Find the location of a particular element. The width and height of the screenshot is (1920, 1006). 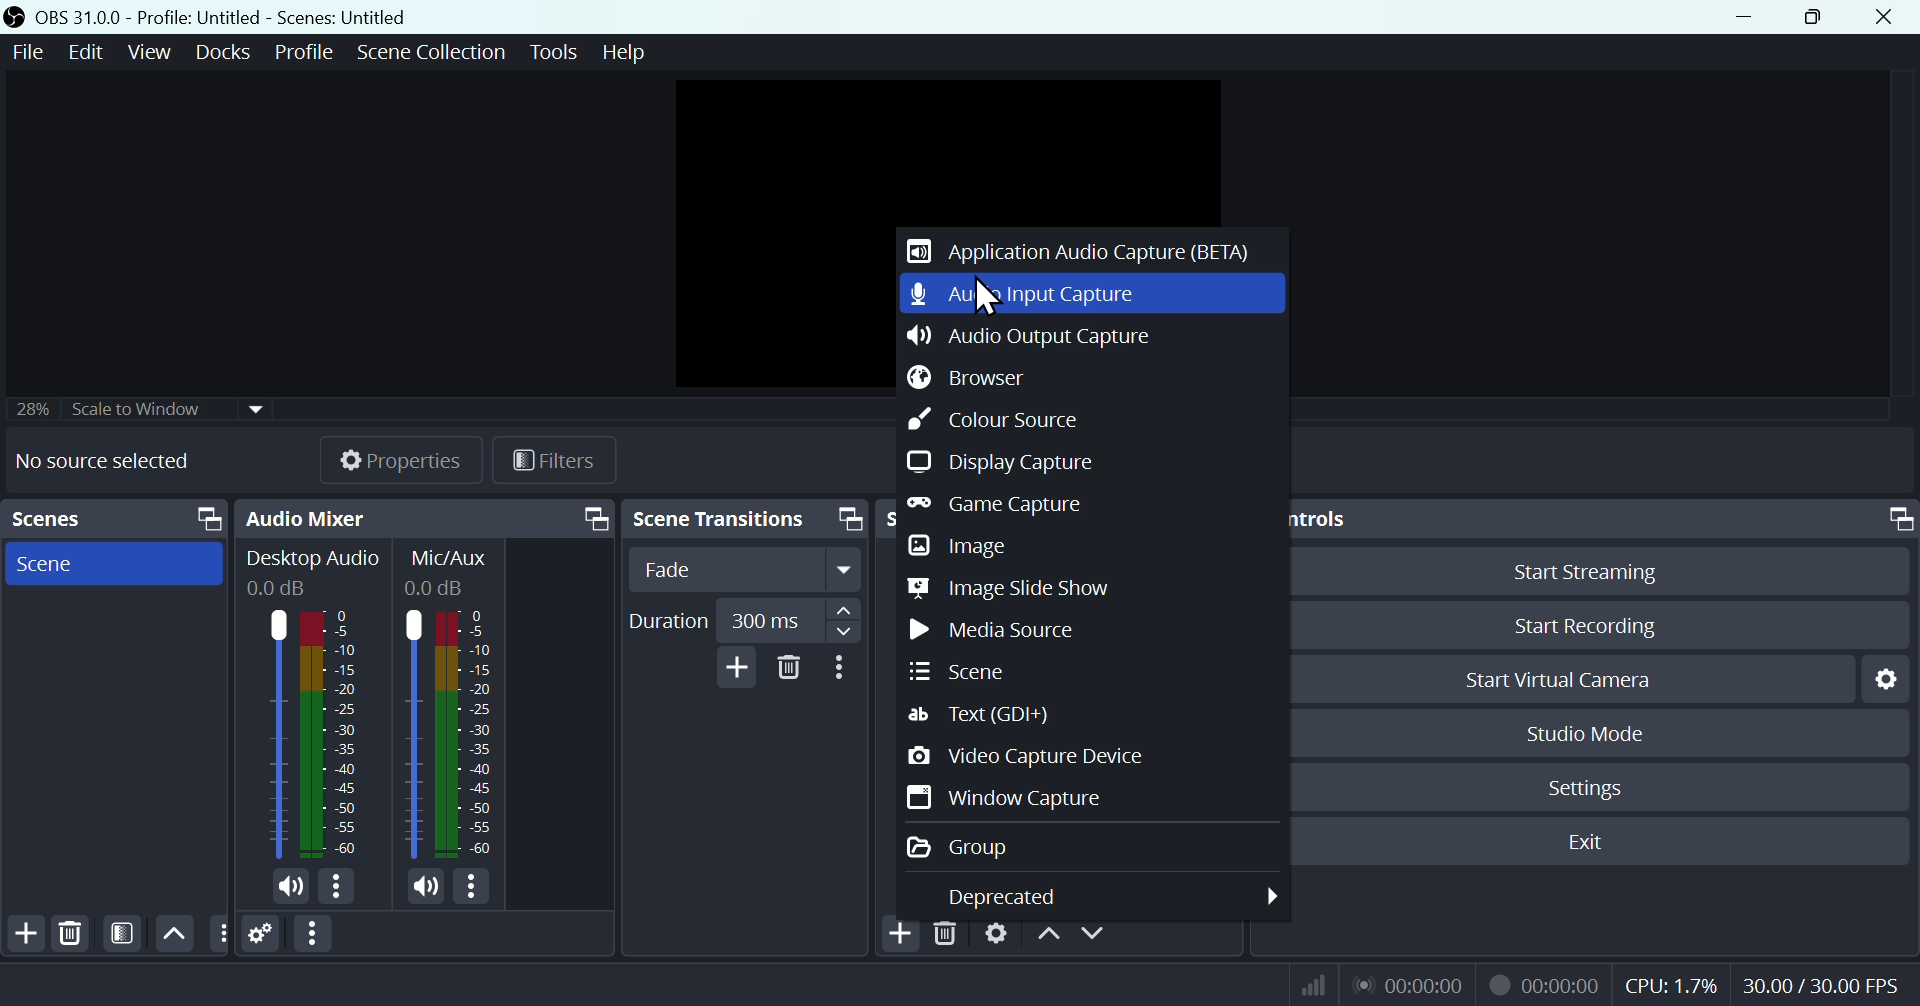

Duration is located at coordinates (742, 621).